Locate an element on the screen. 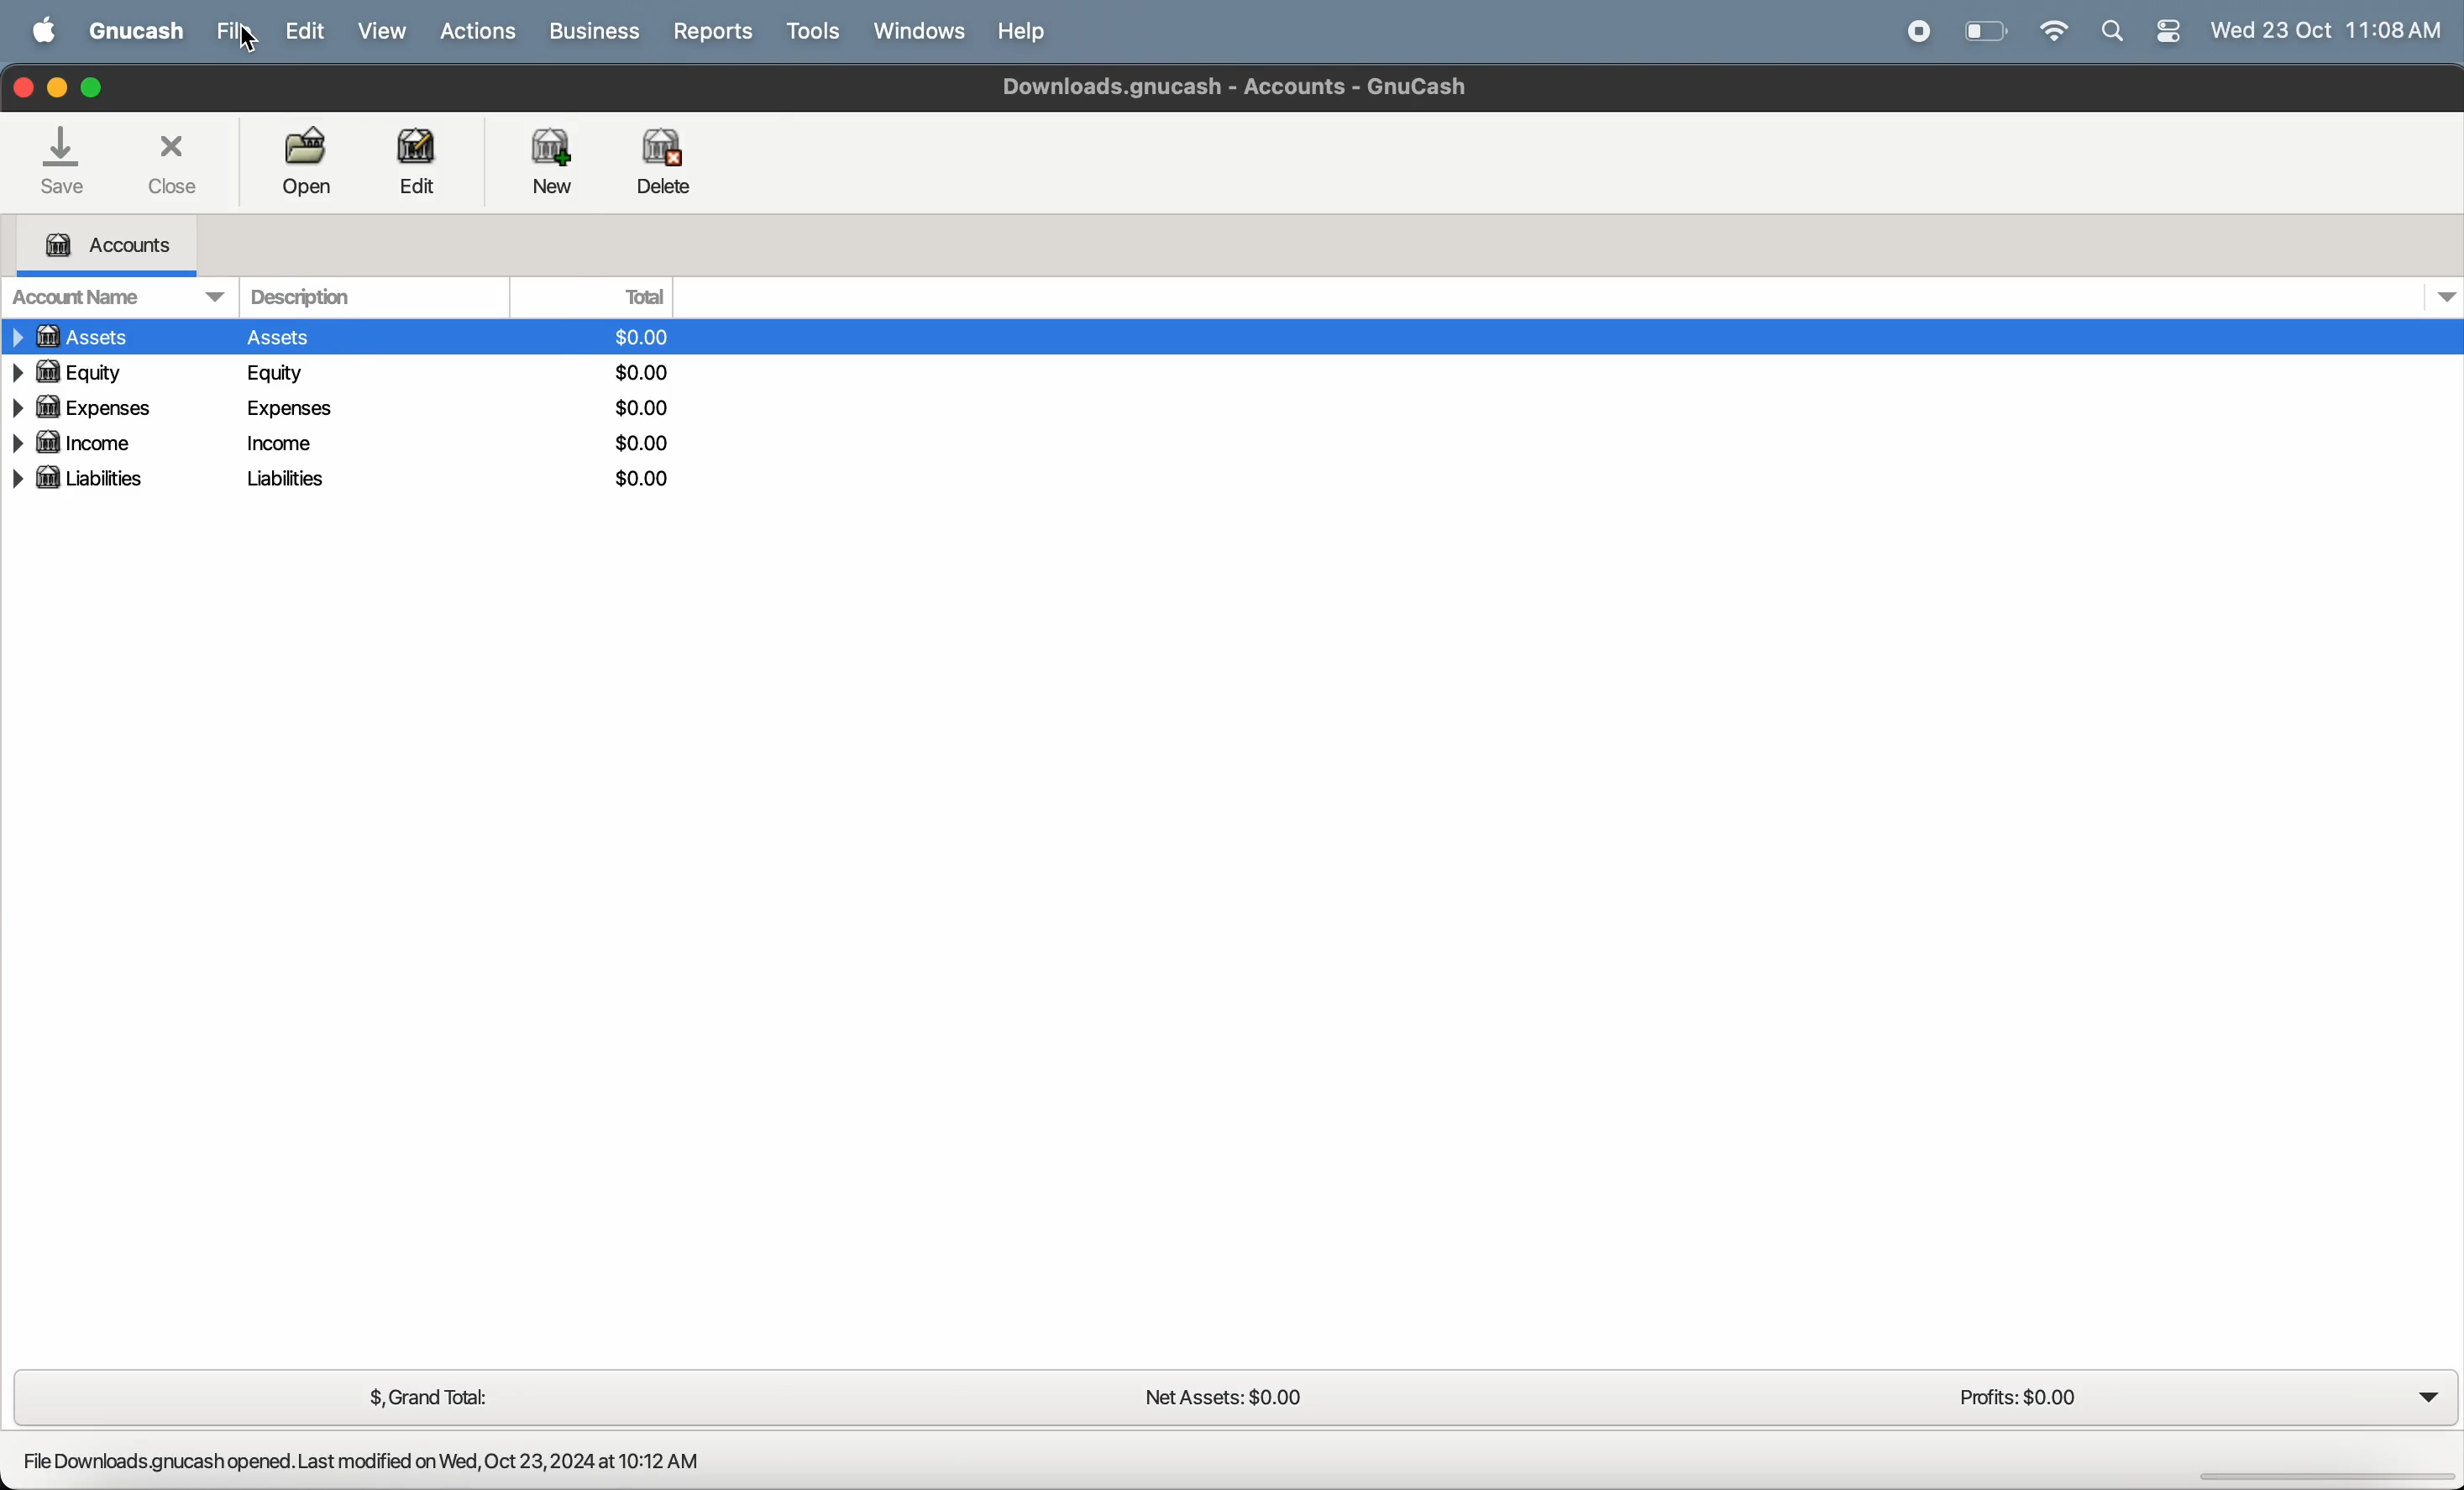 The width and height of the screenshot is (2464, 1490). apple widgets is located at coordinates (2141, 27).